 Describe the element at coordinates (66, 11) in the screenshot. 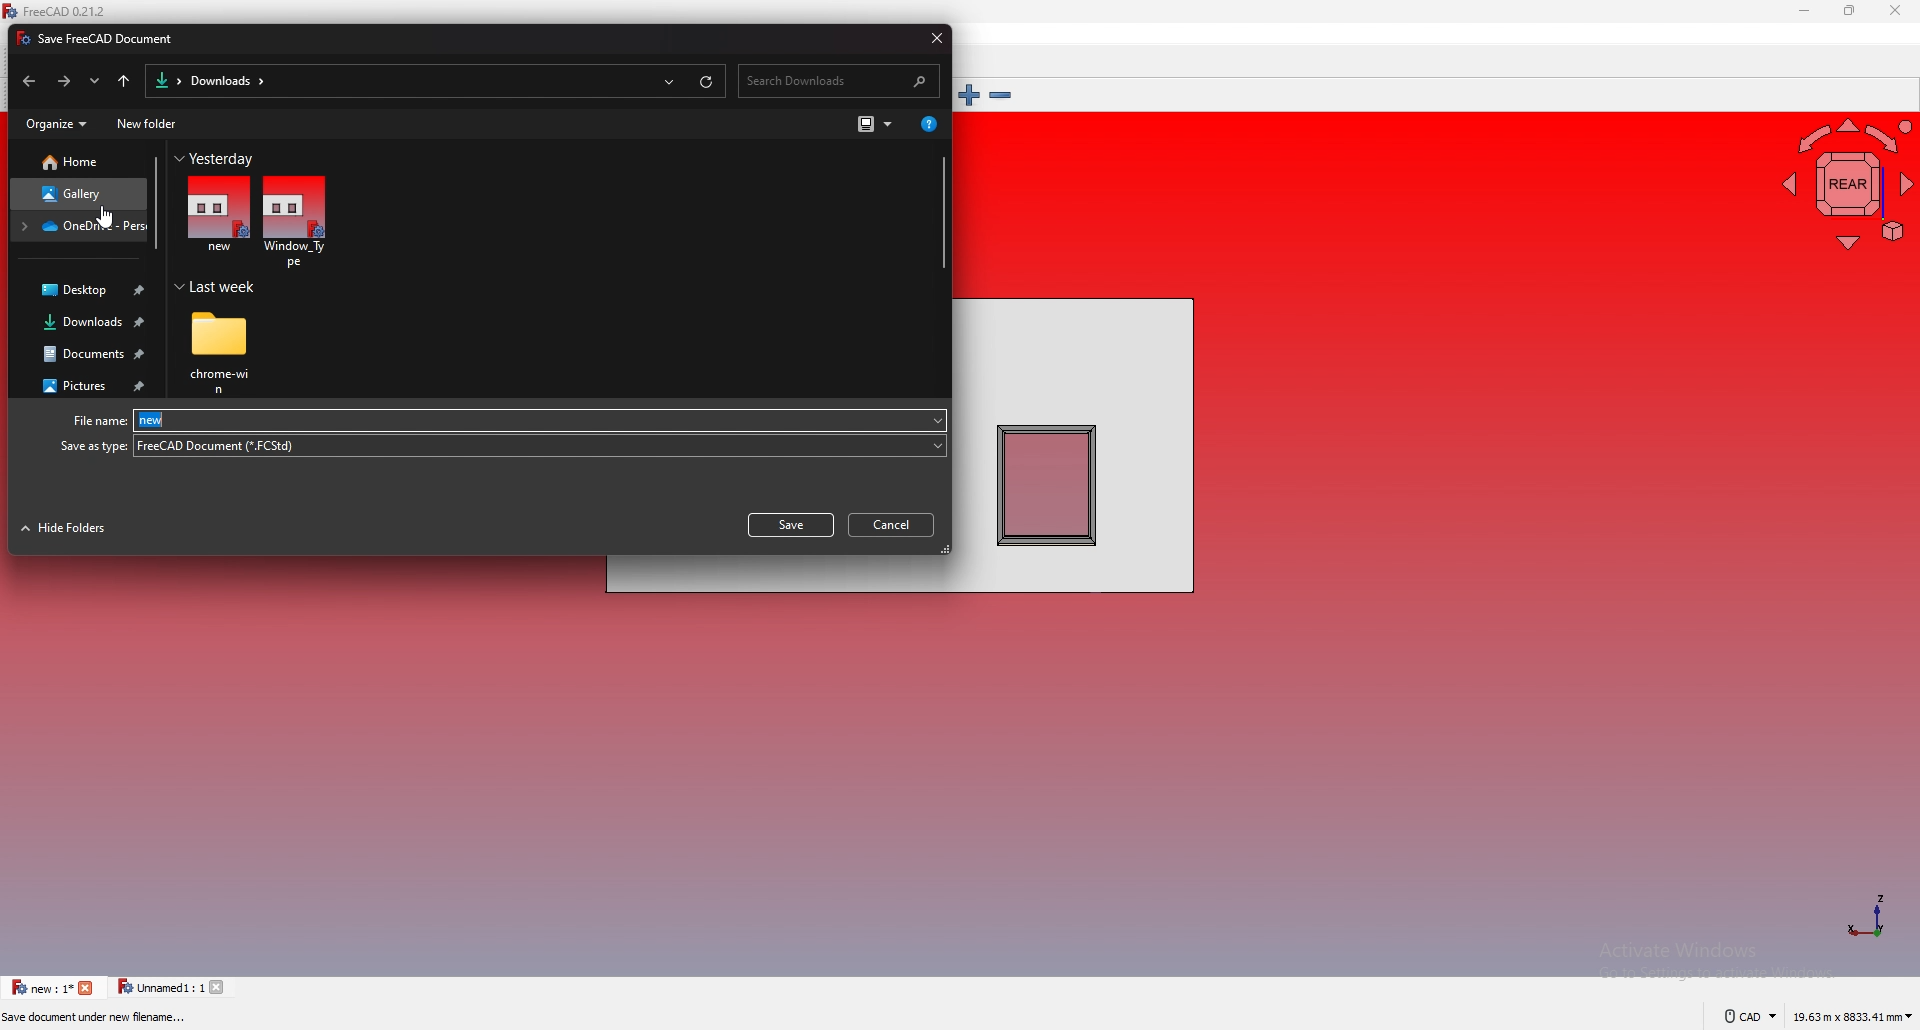

I see `FreeCAD 0.21.2` at that location.